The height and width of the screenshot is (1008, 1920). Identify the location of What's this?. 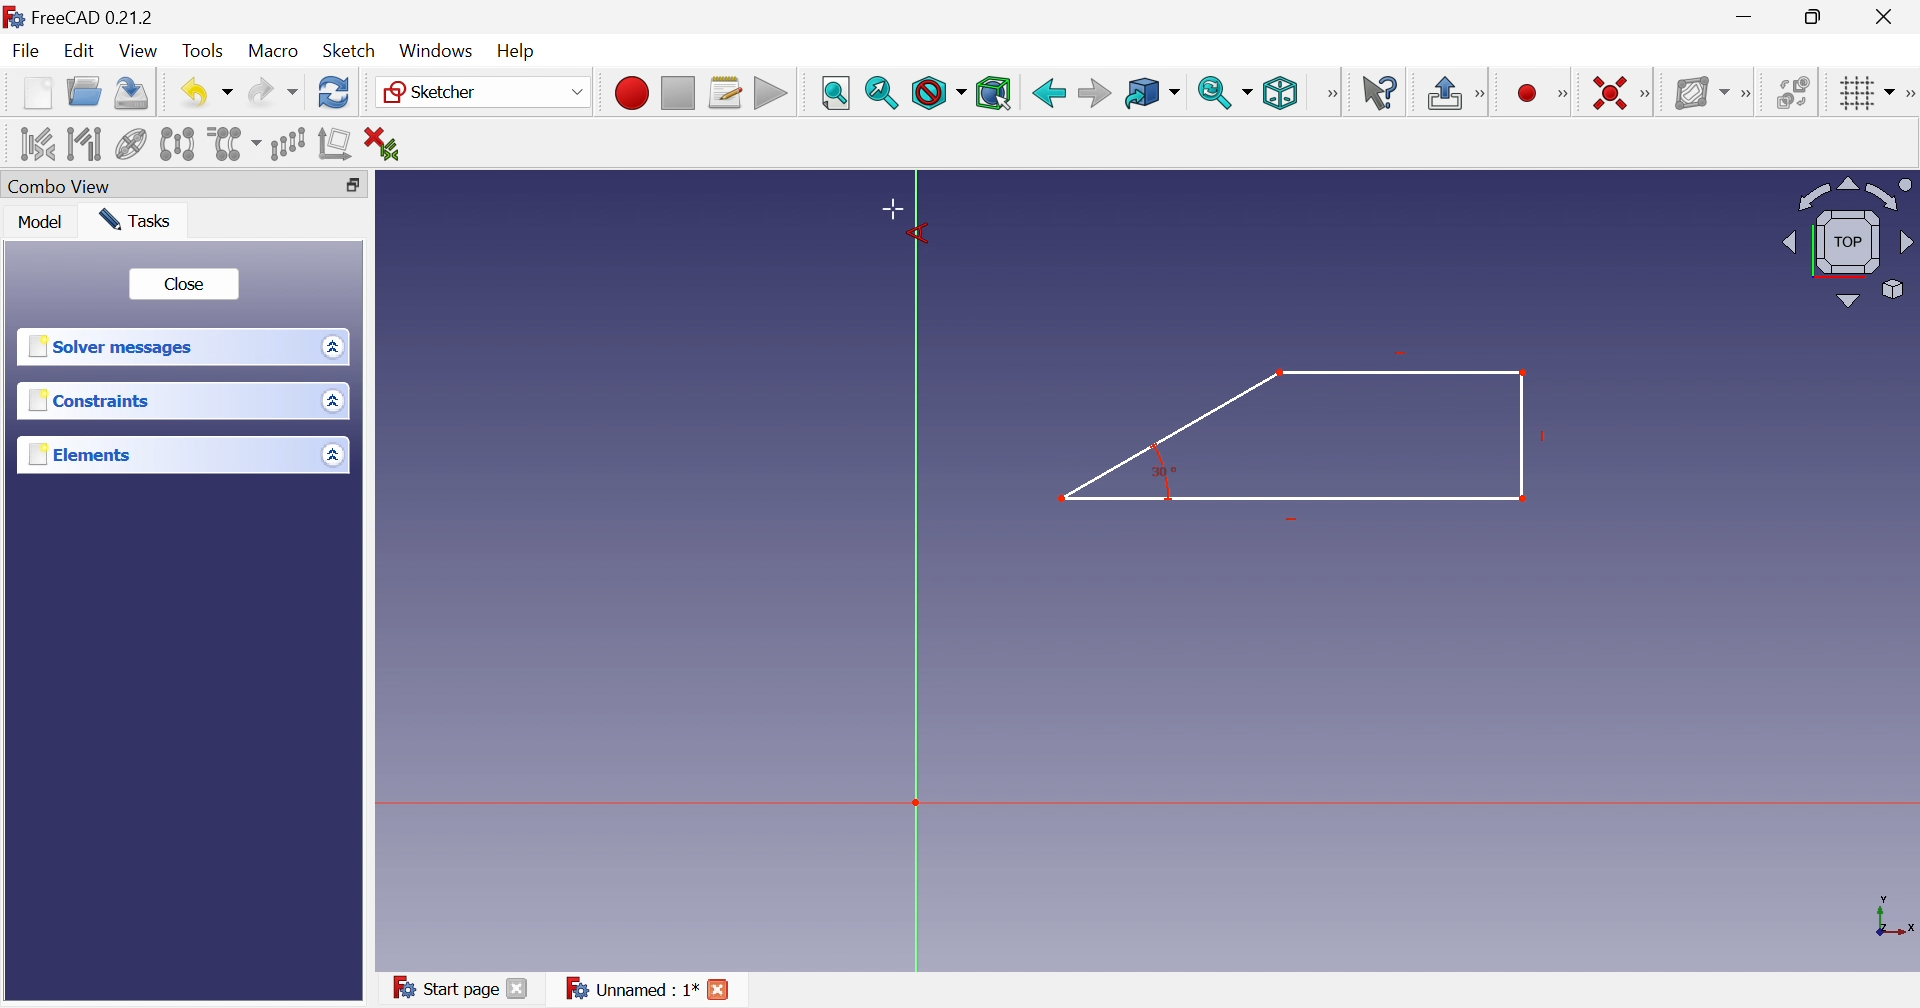
(1379, 91).